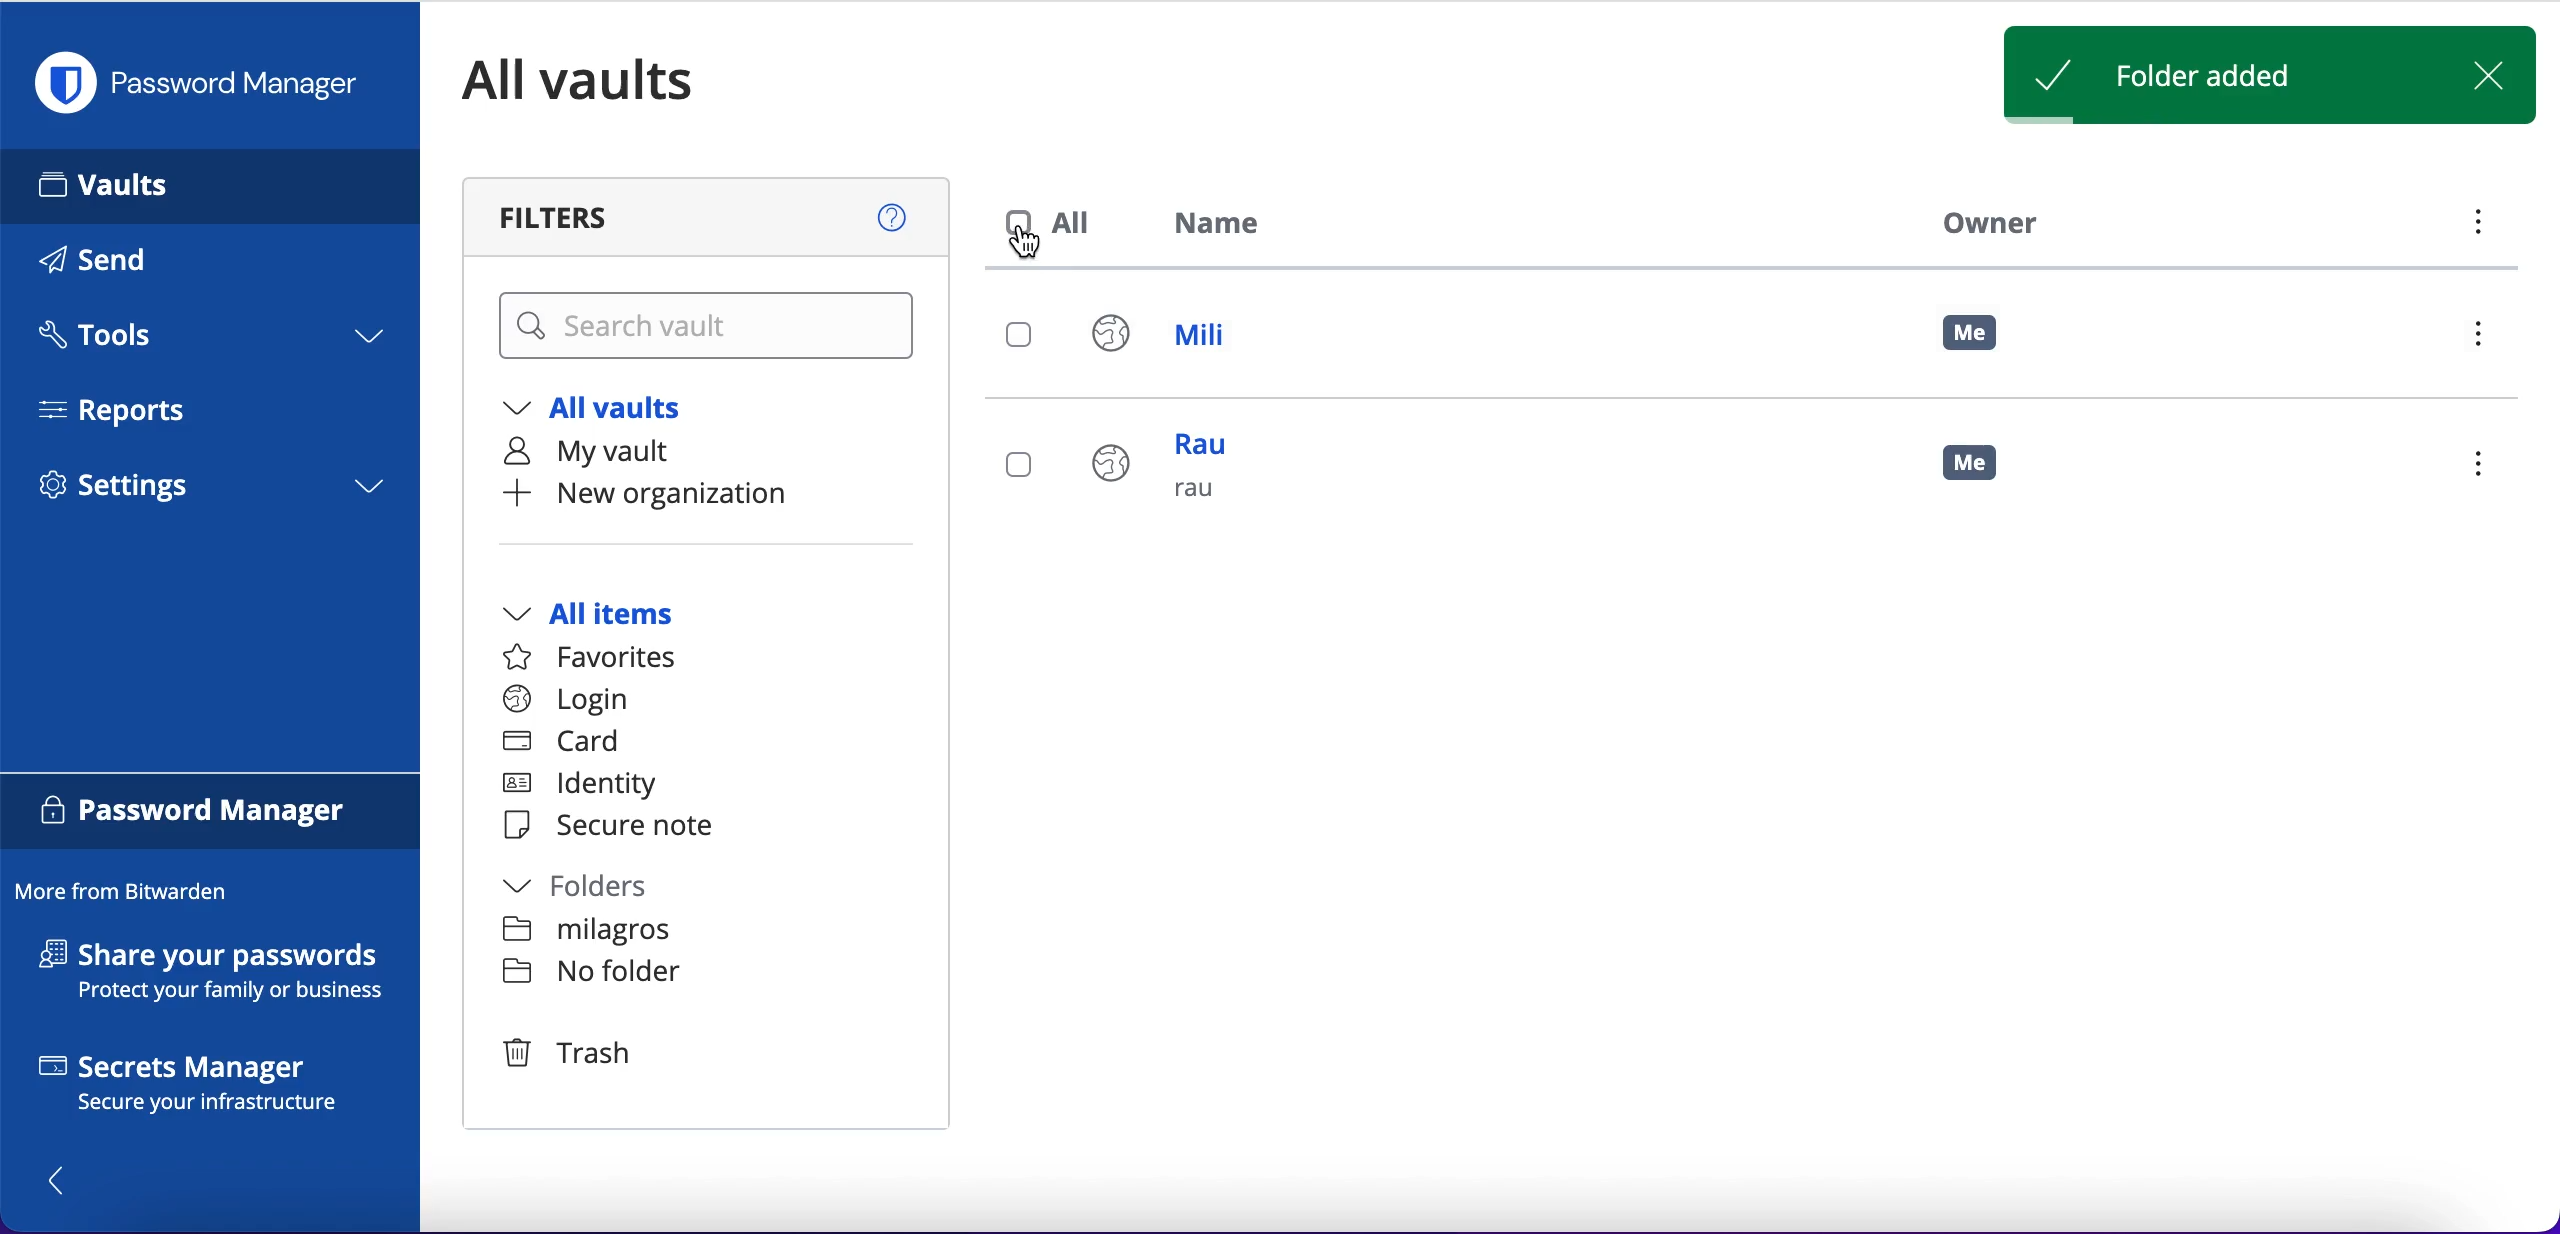 The image size is (2560, 1234). Describe the element at coordinates (210, 492) in the screenshot. I see `settings` at that location.